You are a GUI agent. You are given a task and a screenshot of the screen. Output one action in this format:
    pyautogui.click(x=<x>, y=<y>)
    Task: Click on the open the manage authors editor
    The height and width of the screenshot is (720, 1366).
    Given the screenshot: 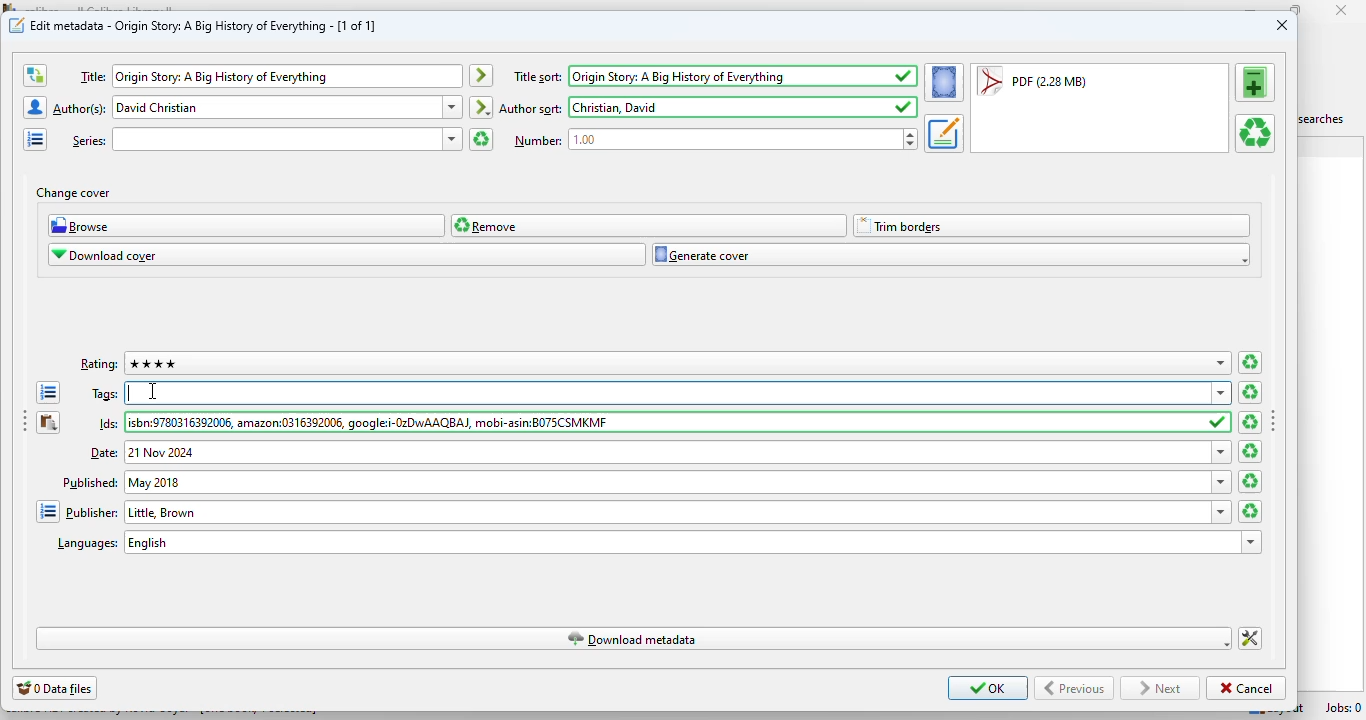 What is the action you would take?
    pyautogui.click(x=34, y=107)
    